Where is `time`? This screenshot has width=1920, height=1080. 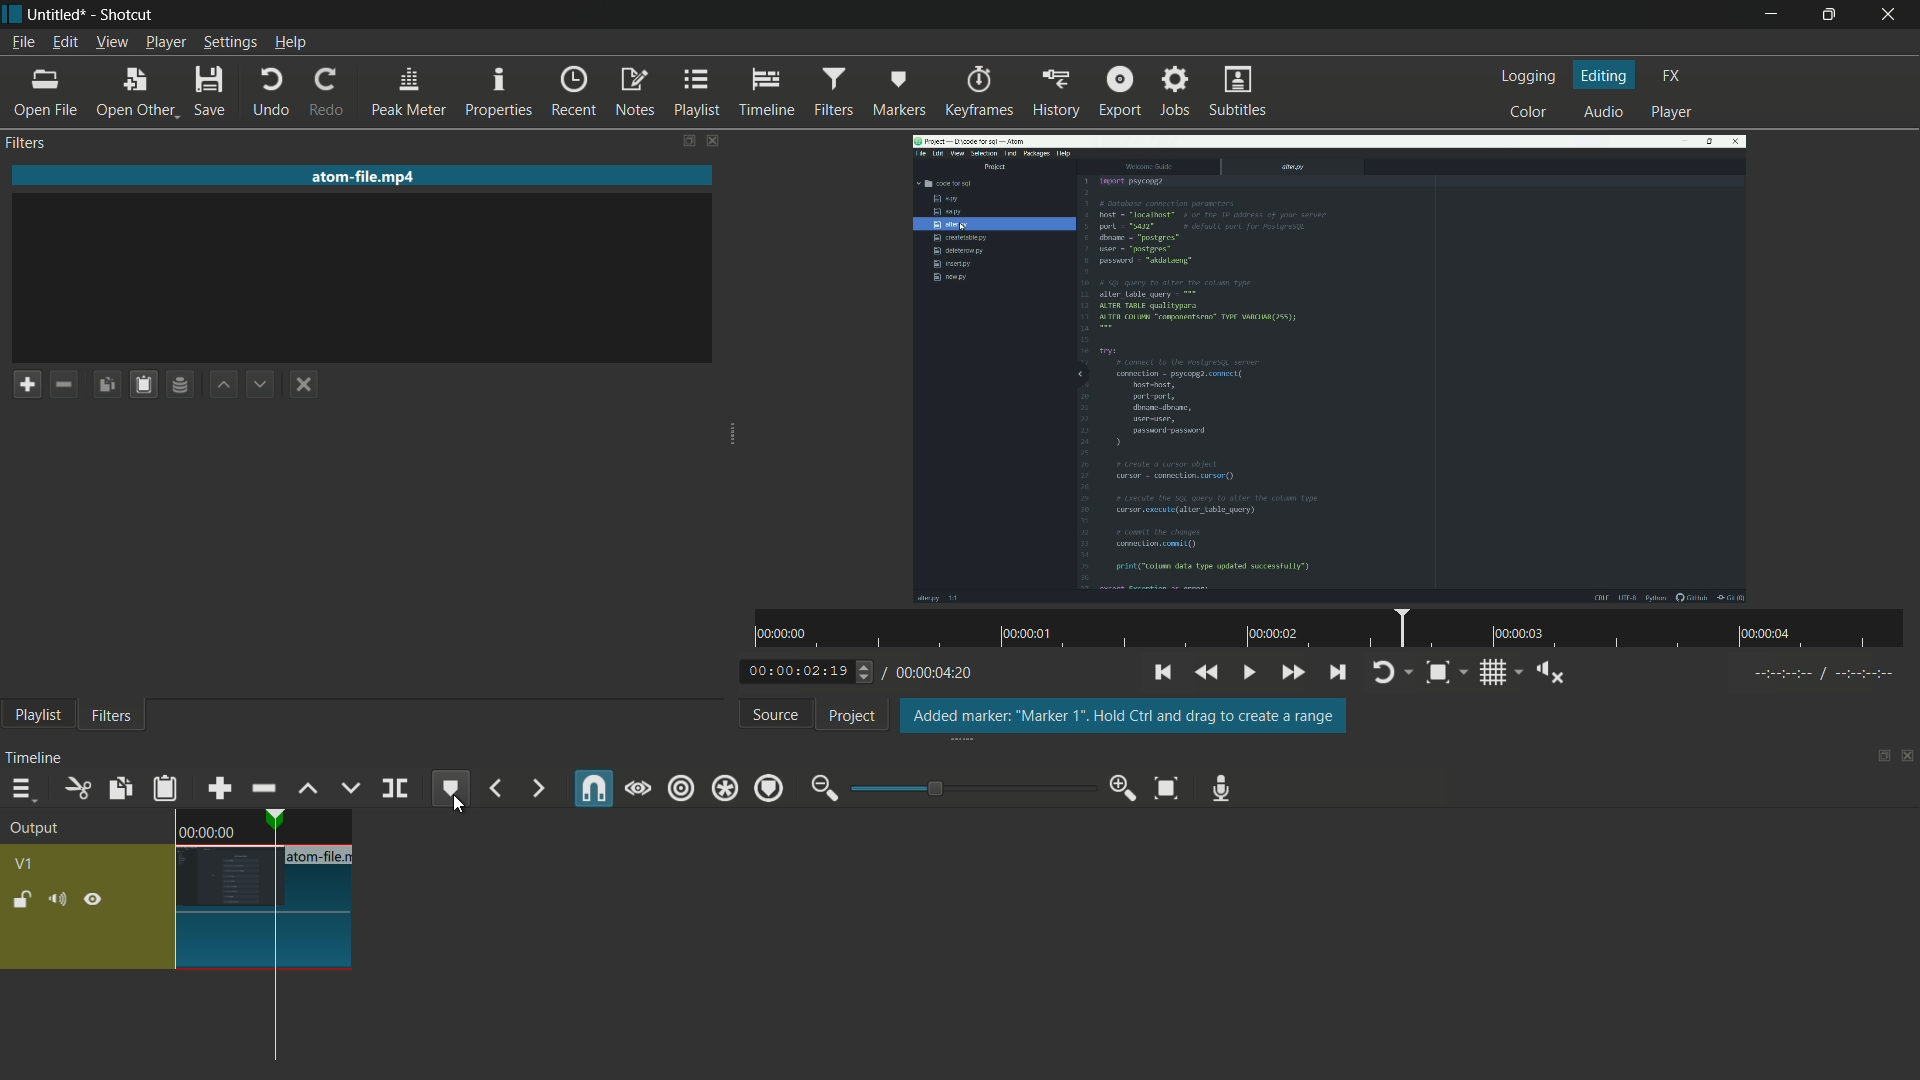
time is located at coordinates (207, 830).